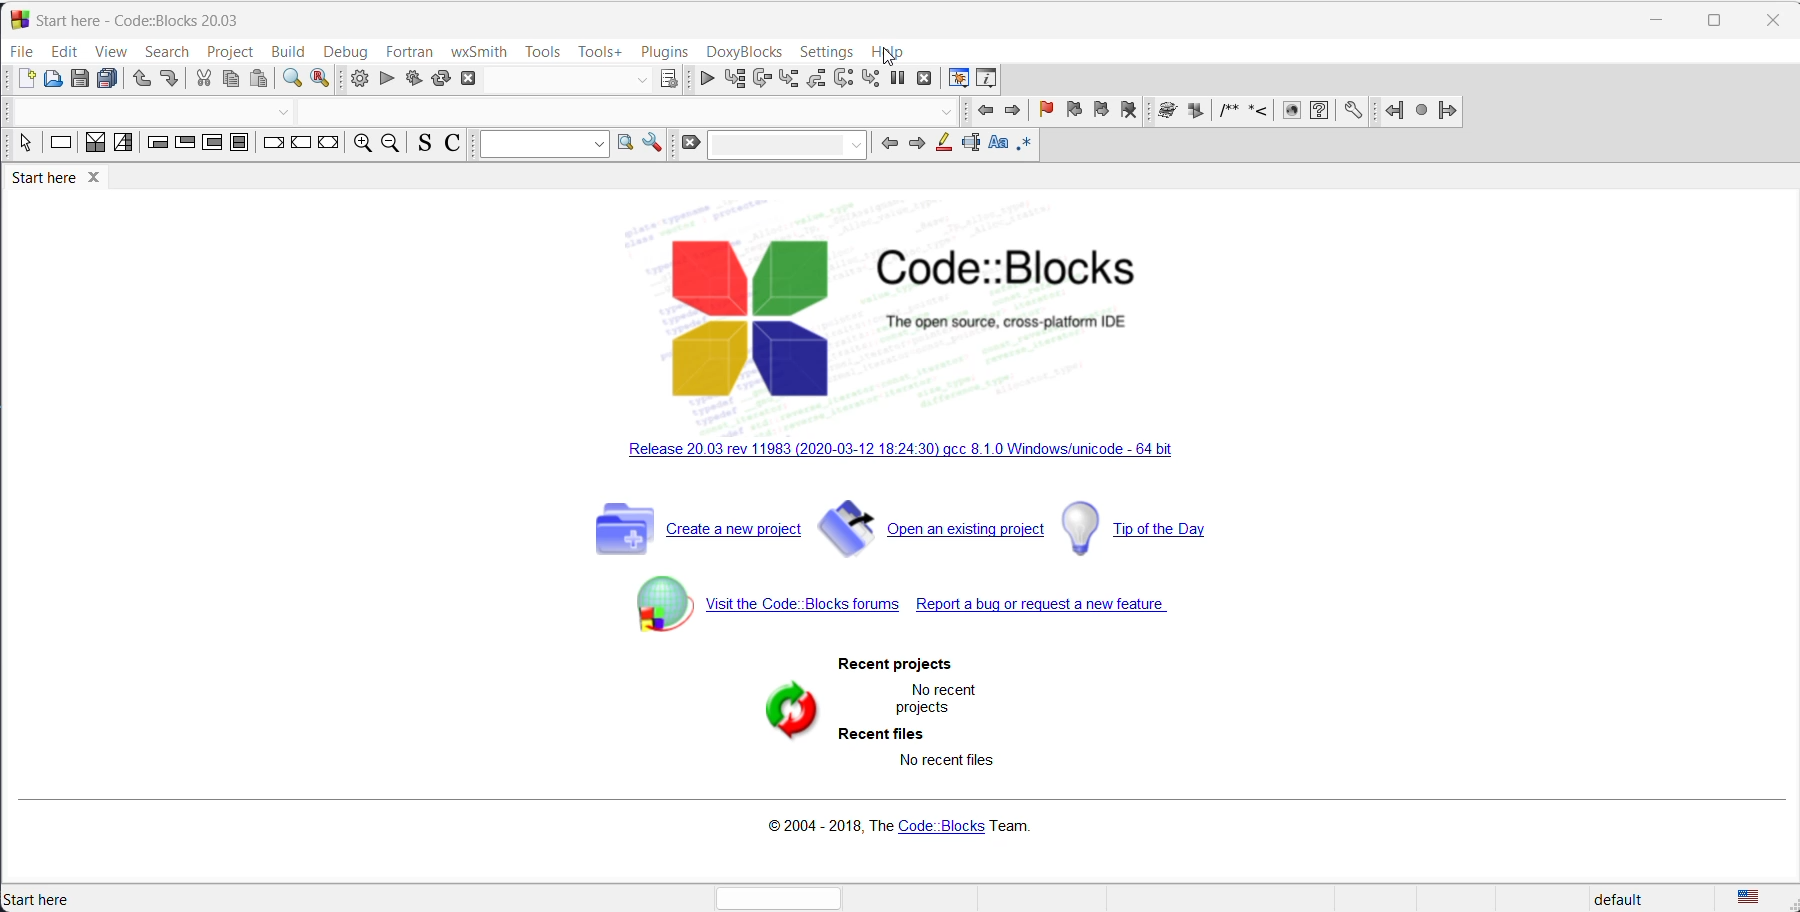 This screenshot has width=1800, height=912. Describe the element at coordinates (394, 143) in the screenshot. I see `zoom out` at that location.